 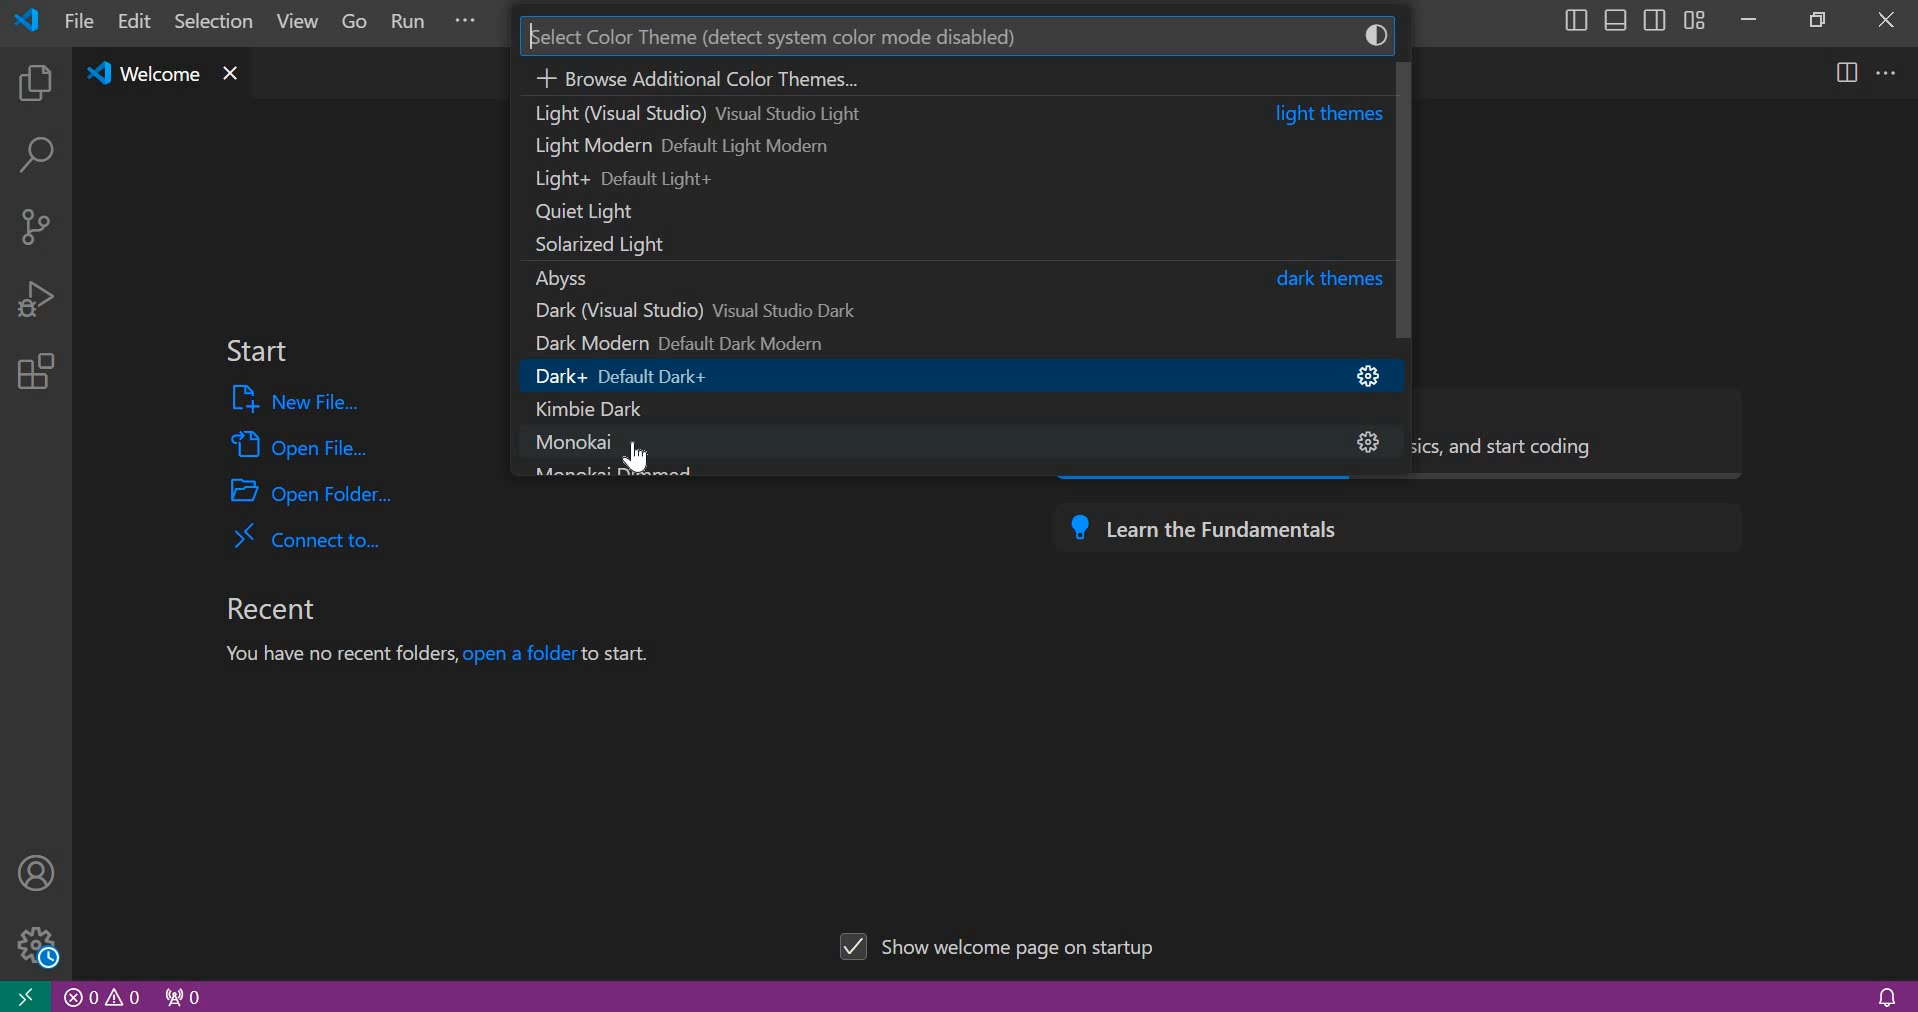 What do you see at coordinates (936, 247) in the screenshot?
I see `solarized light` at bounding box center [936, 247].